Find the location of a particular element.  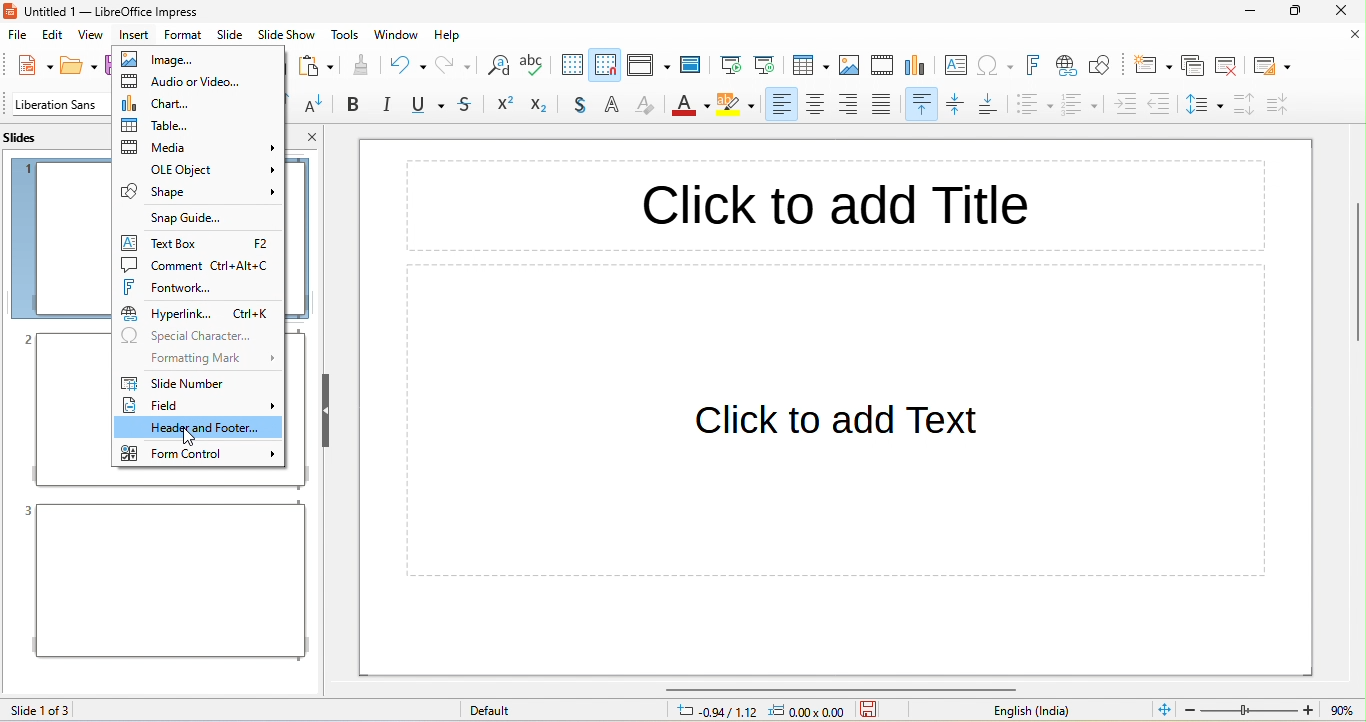

justified is located at coordinates (888, 105).